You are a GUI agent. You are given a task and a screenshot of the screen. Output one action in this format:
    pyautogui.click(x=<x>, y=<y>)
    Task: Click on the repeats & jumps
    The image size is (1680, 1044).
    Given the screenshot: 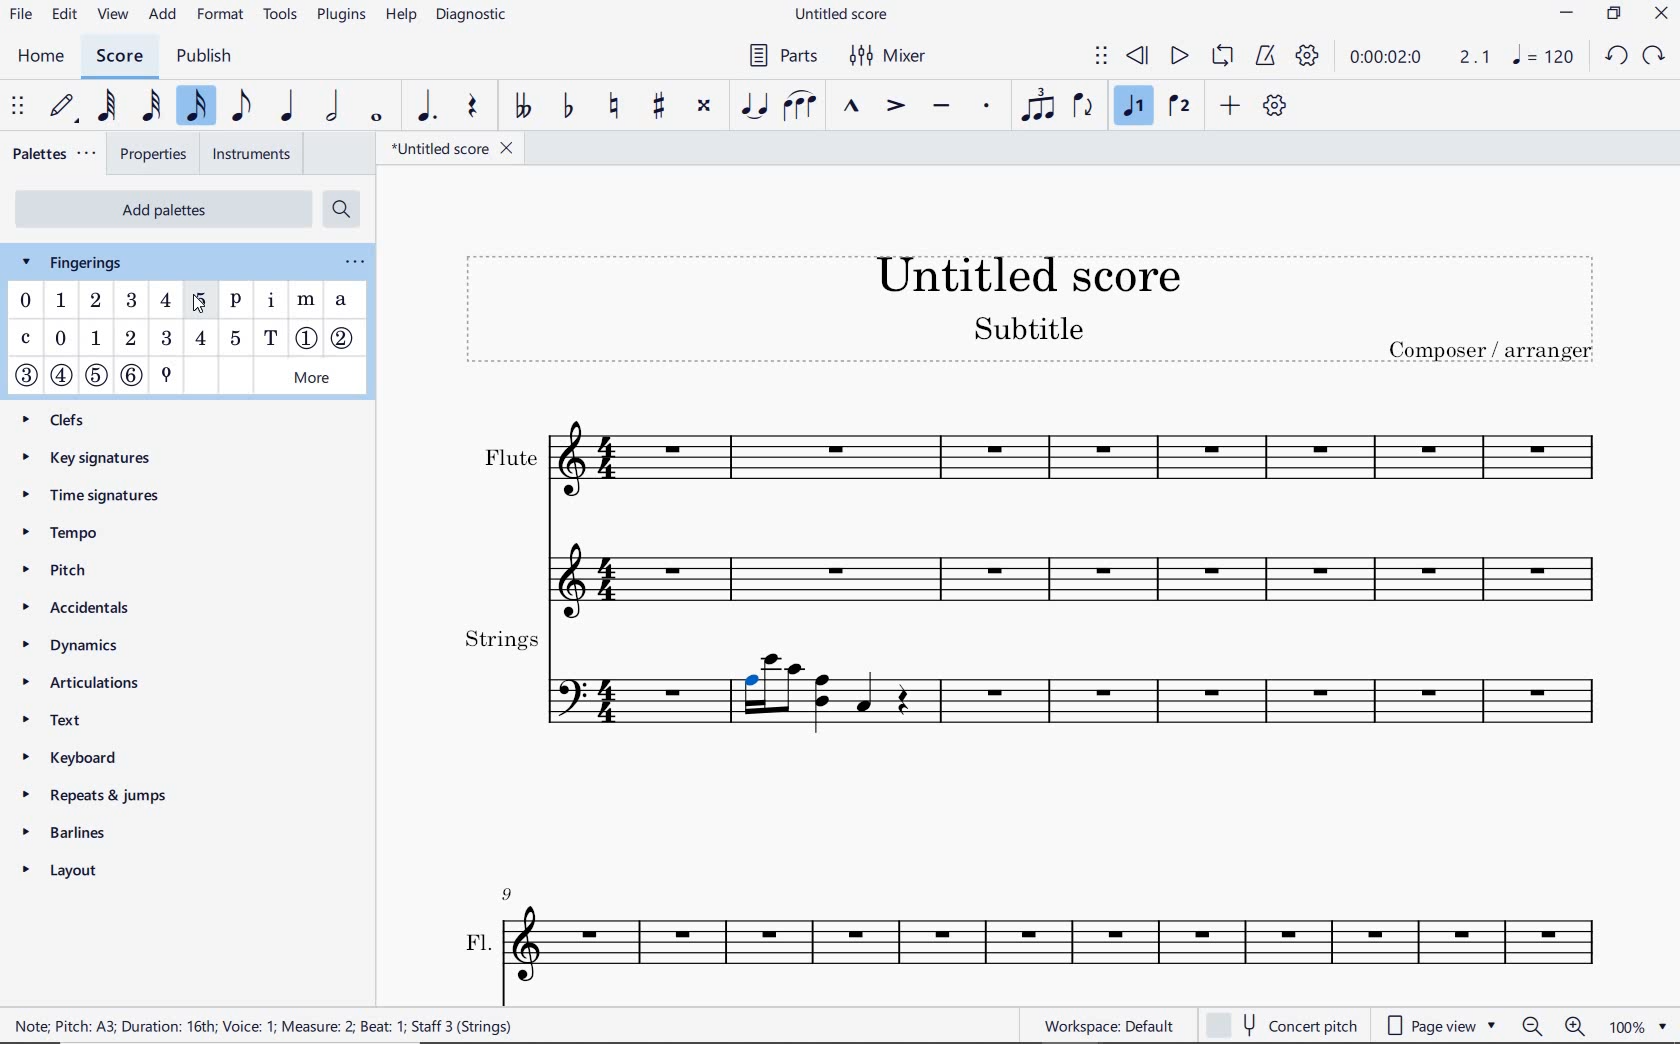 What is the action you would take?
    pyautogui.click(x=109, y=793)
    